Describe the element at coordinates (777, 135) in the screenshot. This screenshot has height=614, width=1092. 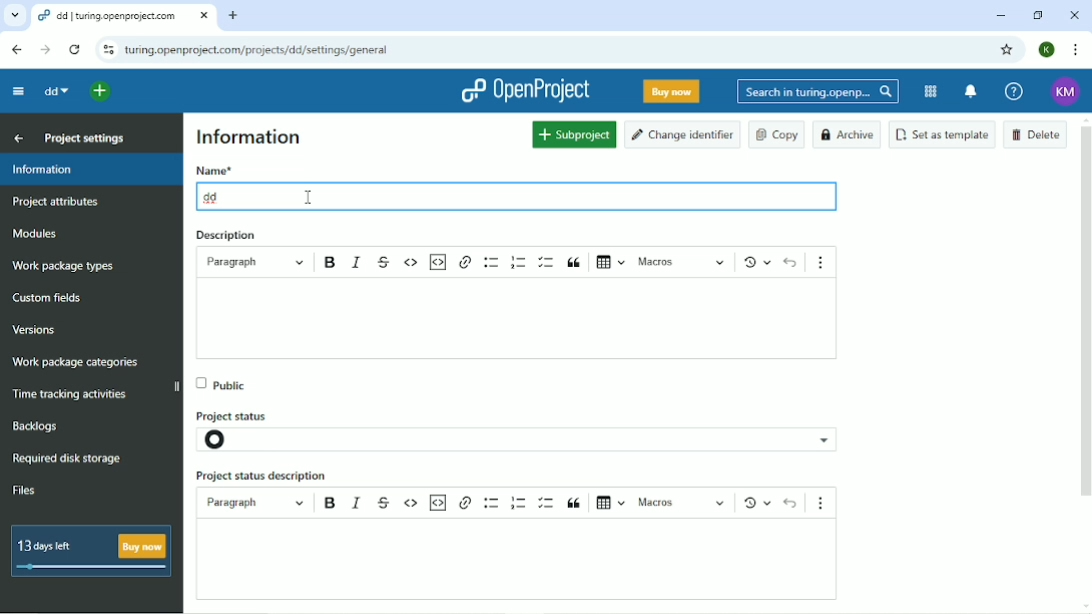
I see `Copy` at that location.